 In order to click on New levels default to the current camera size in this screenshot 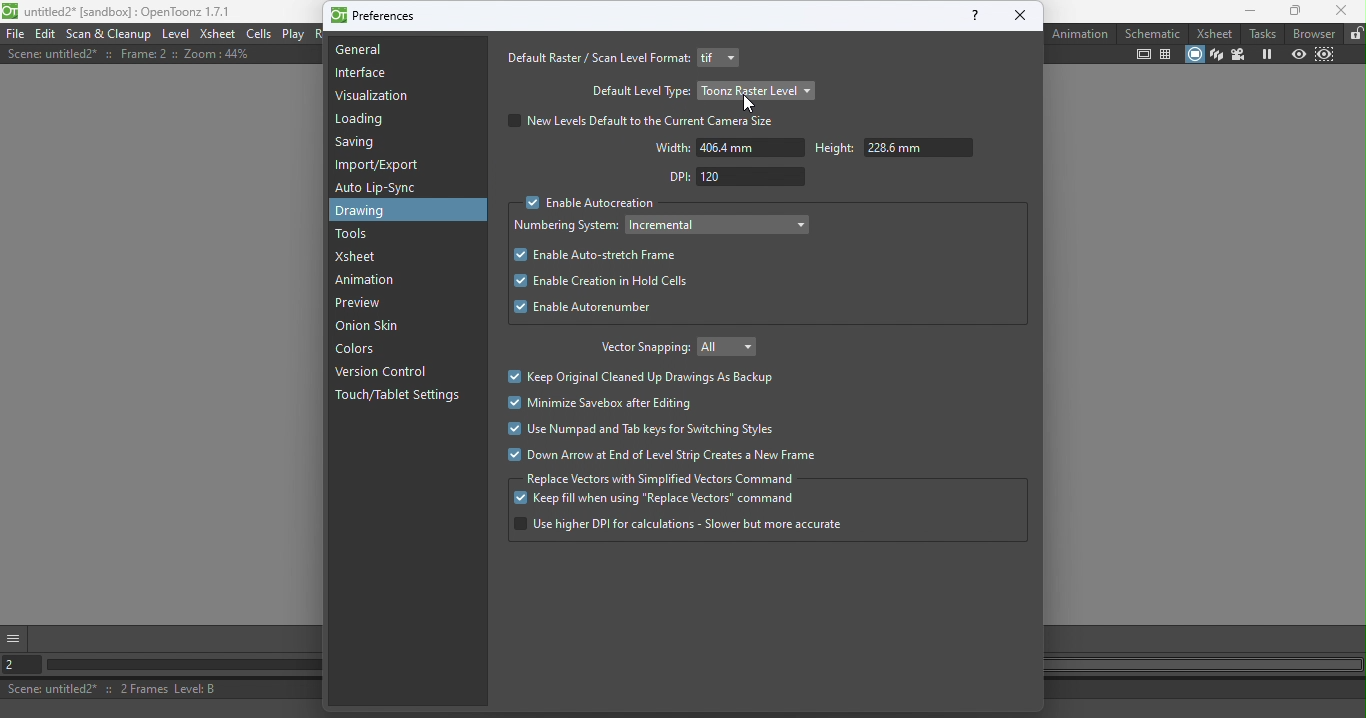, I will do `click(647, 121)`.